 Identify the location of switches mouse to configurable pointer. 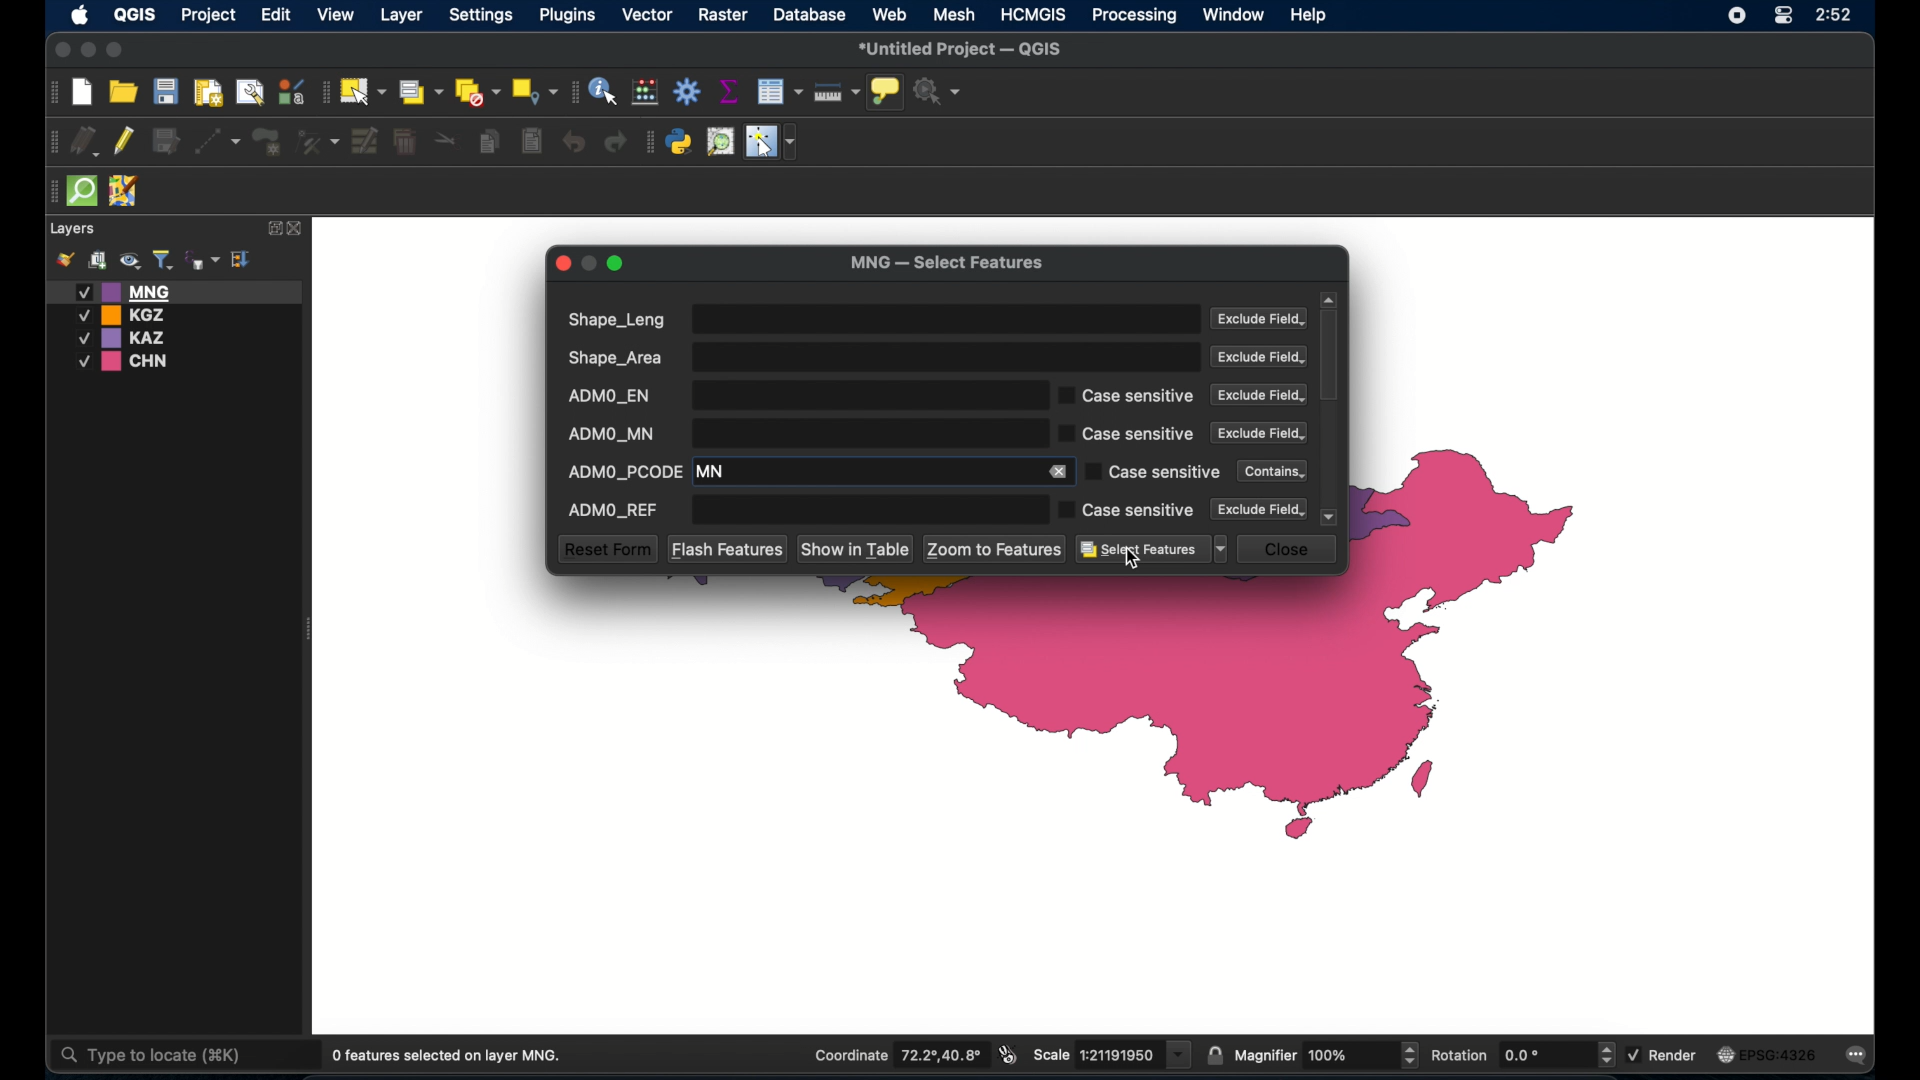
(771, 142).